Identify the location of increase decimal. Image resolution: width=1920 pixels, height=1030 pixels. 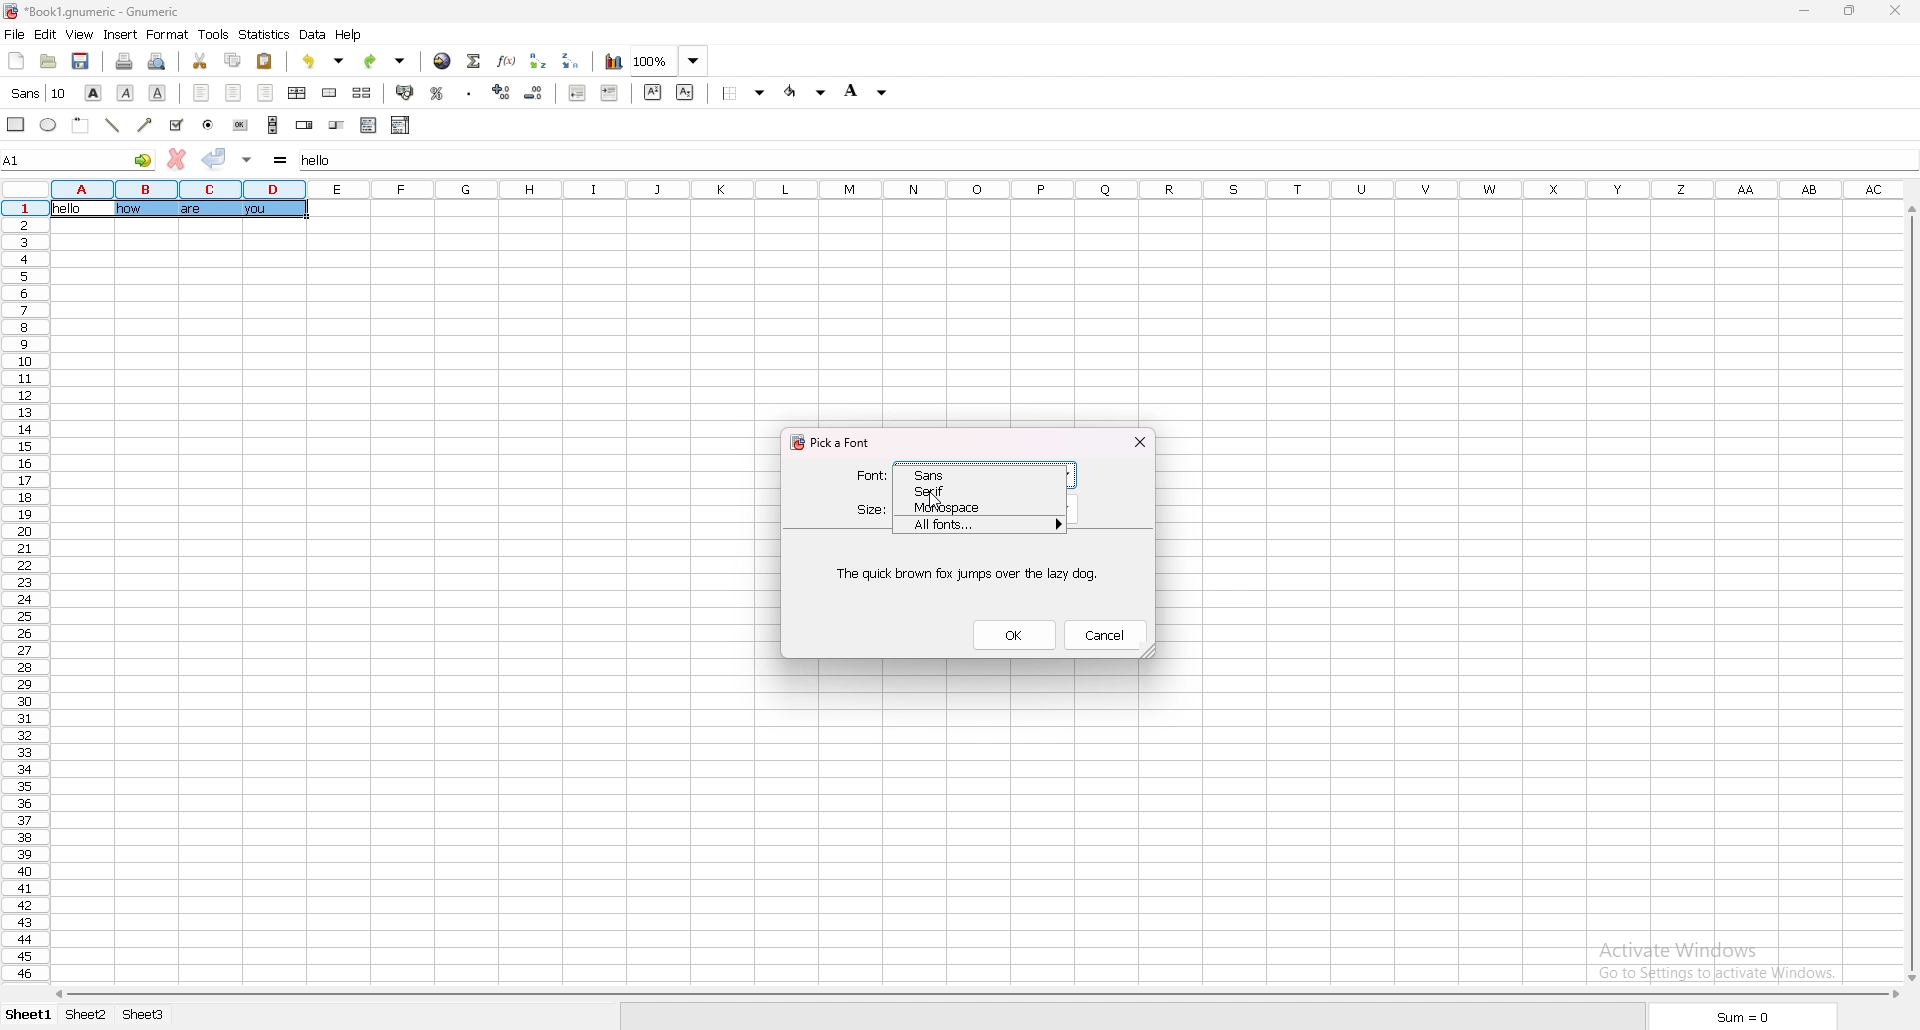
(503, 92).